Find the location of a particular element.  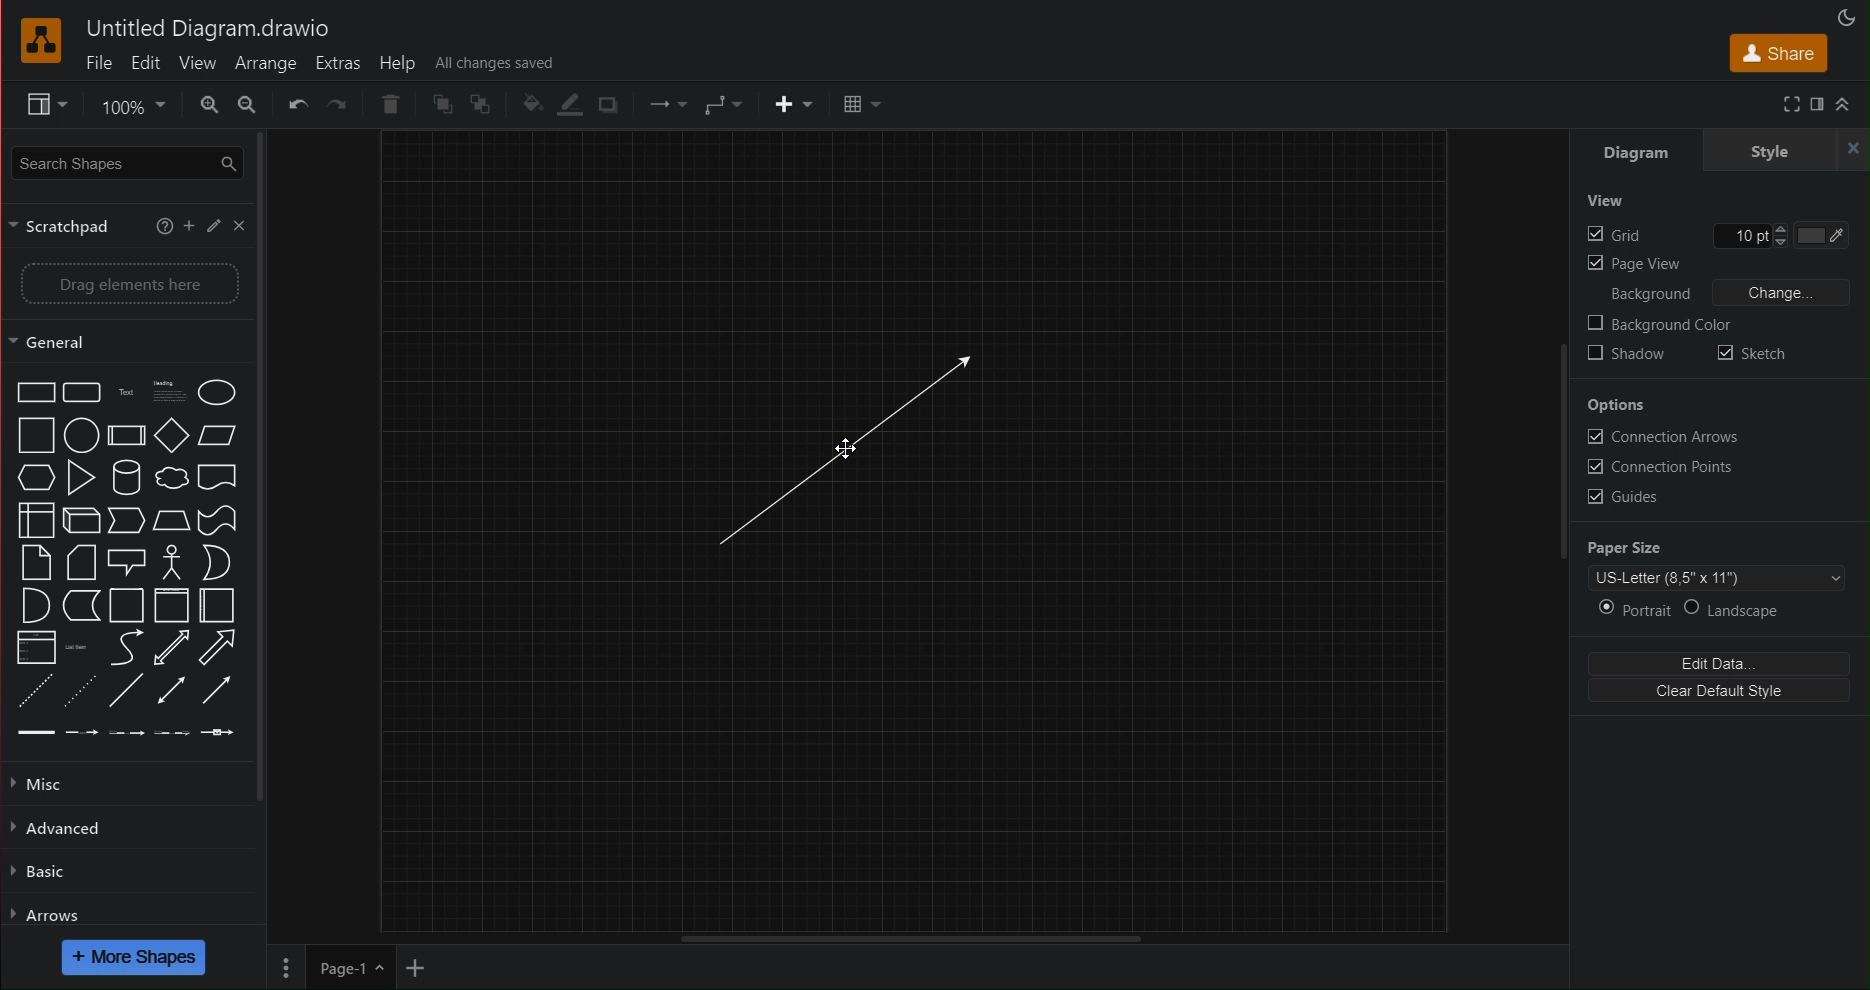

Annotation text is located at coordinates (1776, 104).